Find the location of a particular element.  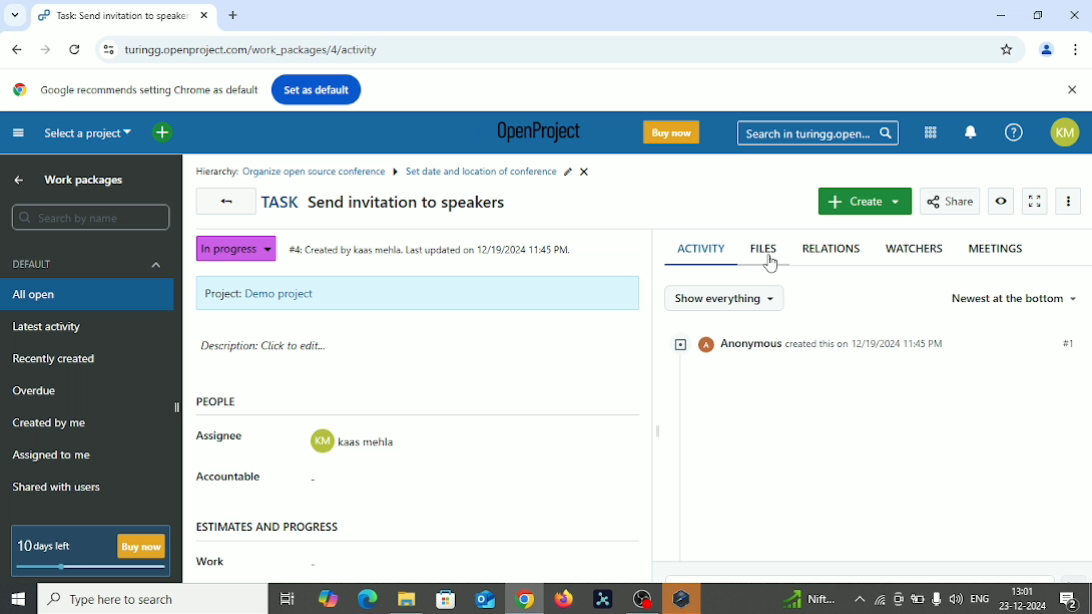

Language is located at coordinates (981, 599).